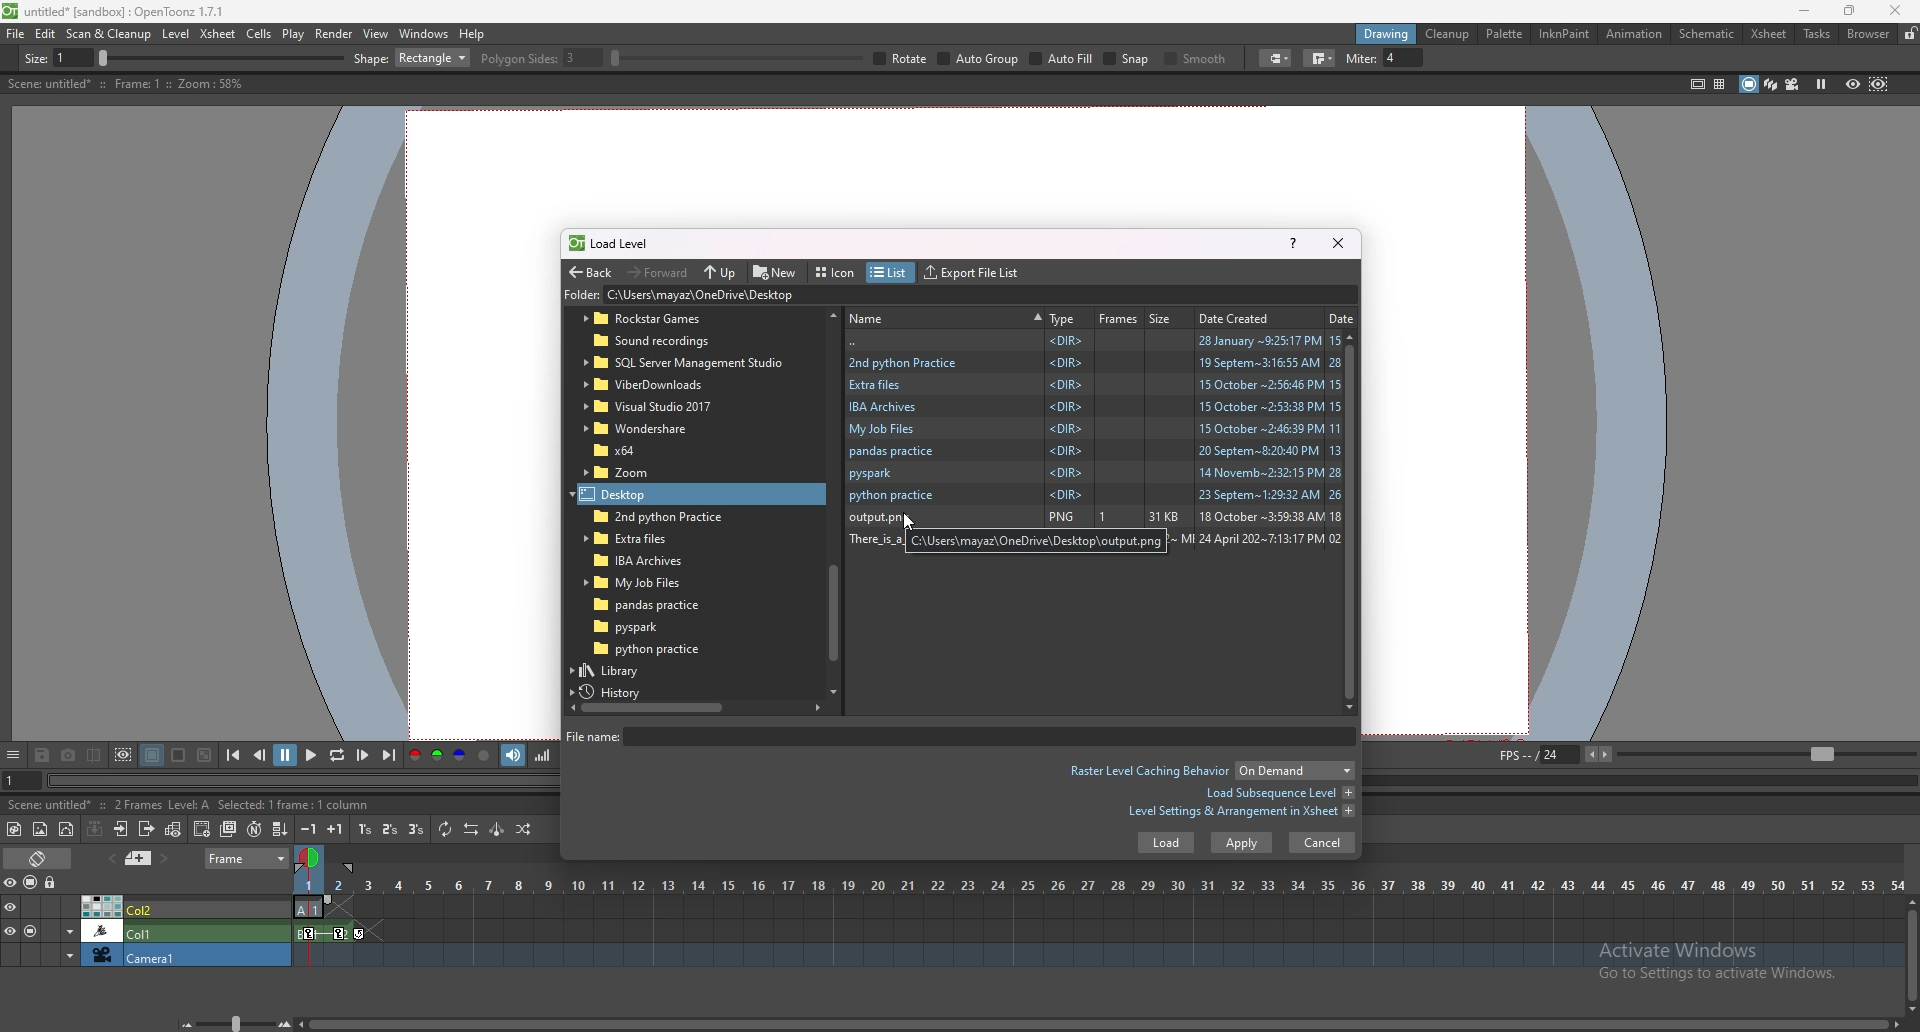 The image size is (1920, 1032). Describe the element at coordinates (1805, 11) in the screenshot. I see `minimize` at that location.